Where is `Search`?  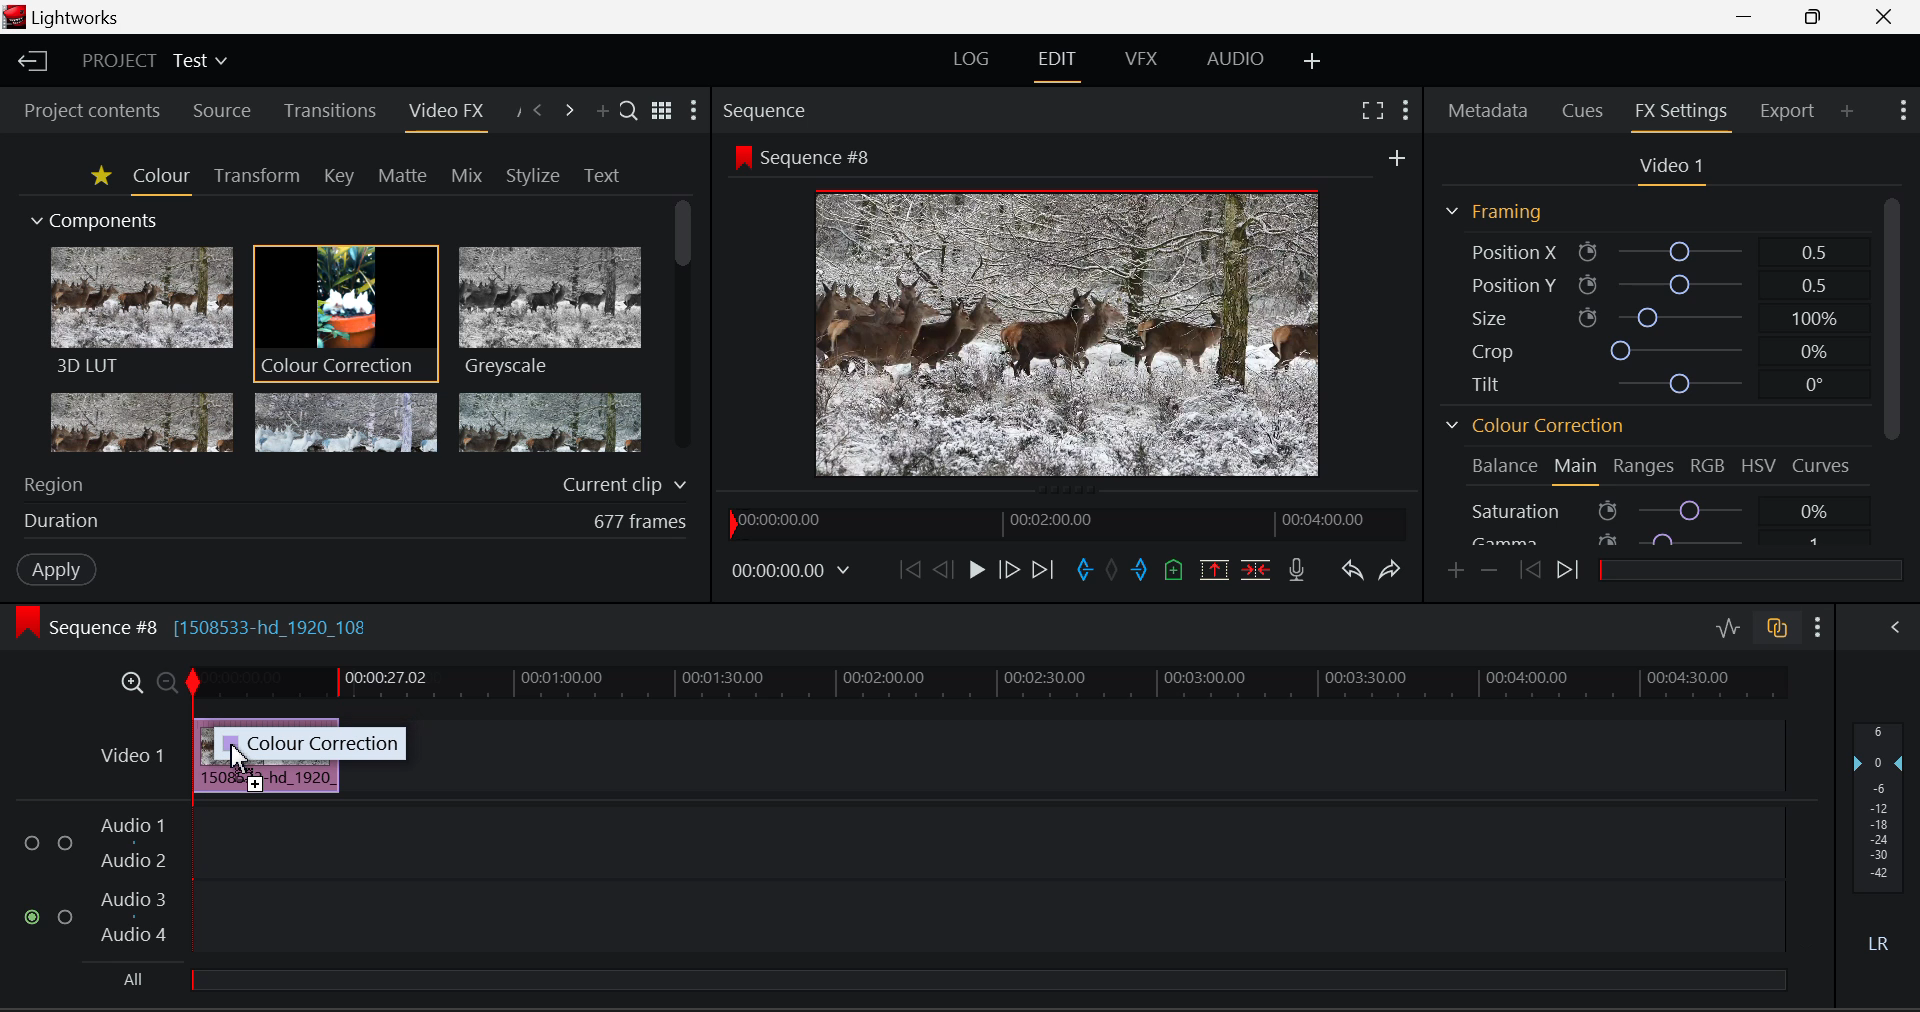 Search is located at coordinates (625, 107).